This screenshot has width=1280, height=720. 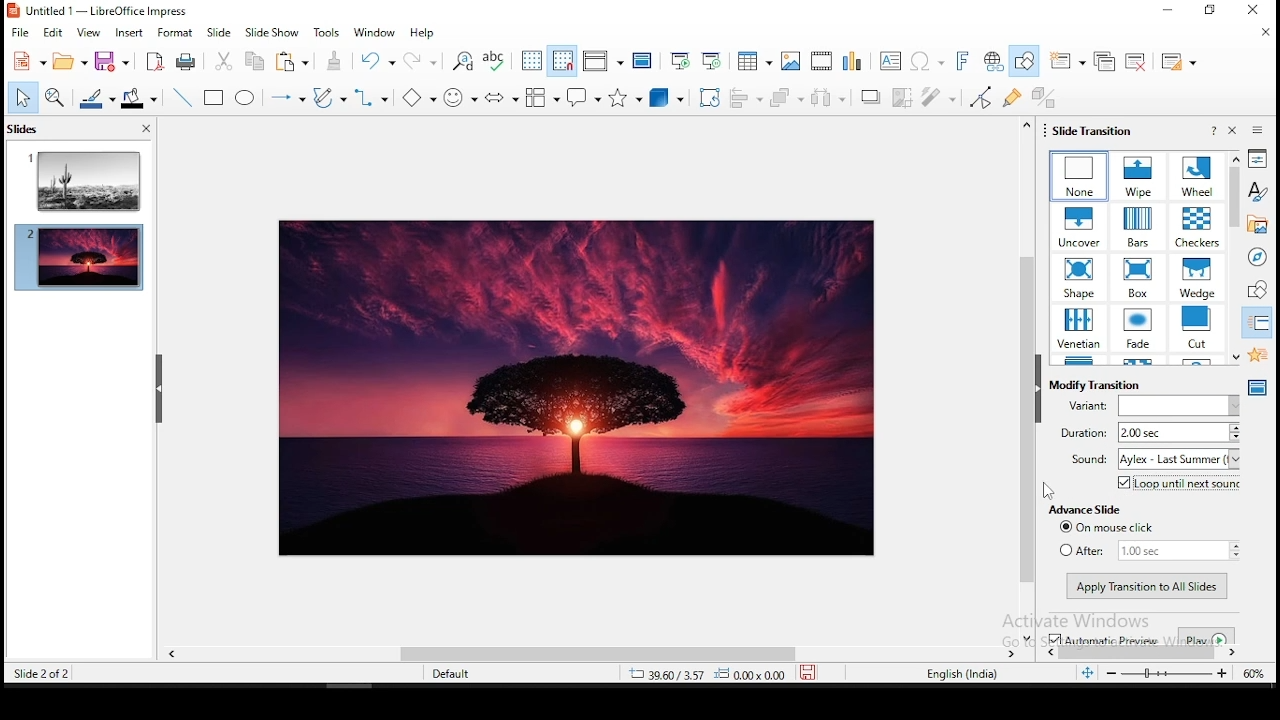 I want to click on show draw functions, so click(x=1023, y=61).